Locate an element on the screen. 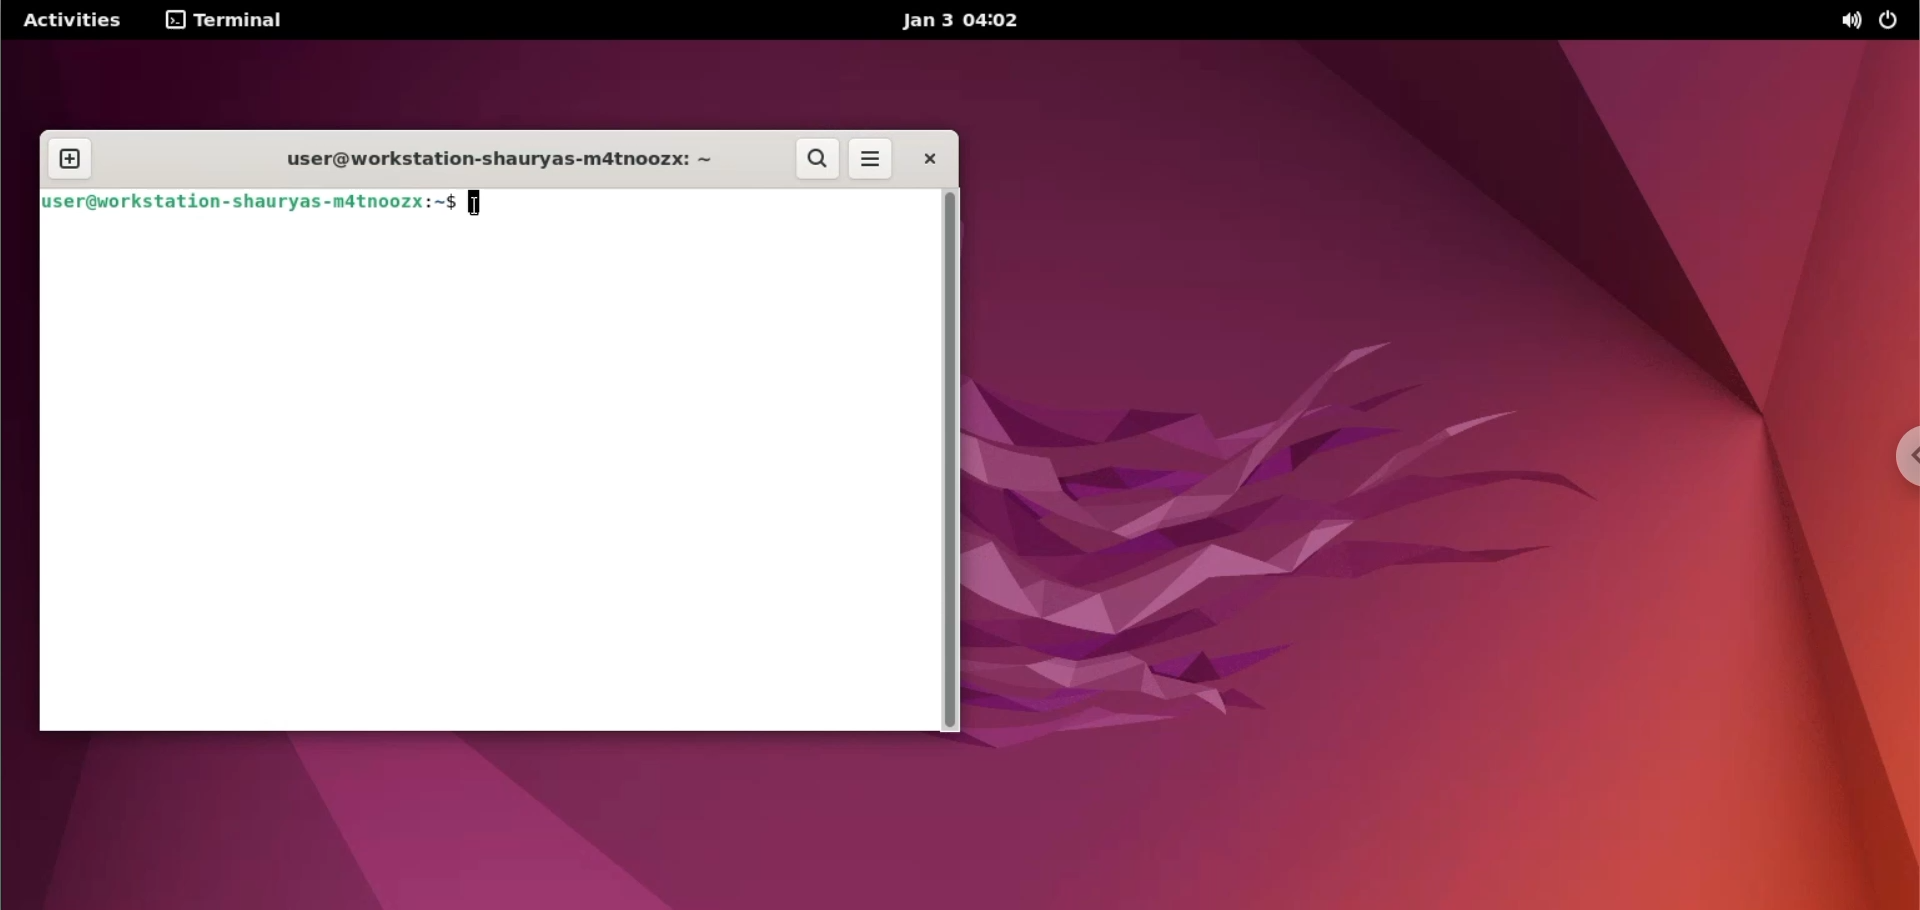 Image resolution: width=1920 pixels, height=910 pixels. chrome options is located at coordinates (1890, 452).